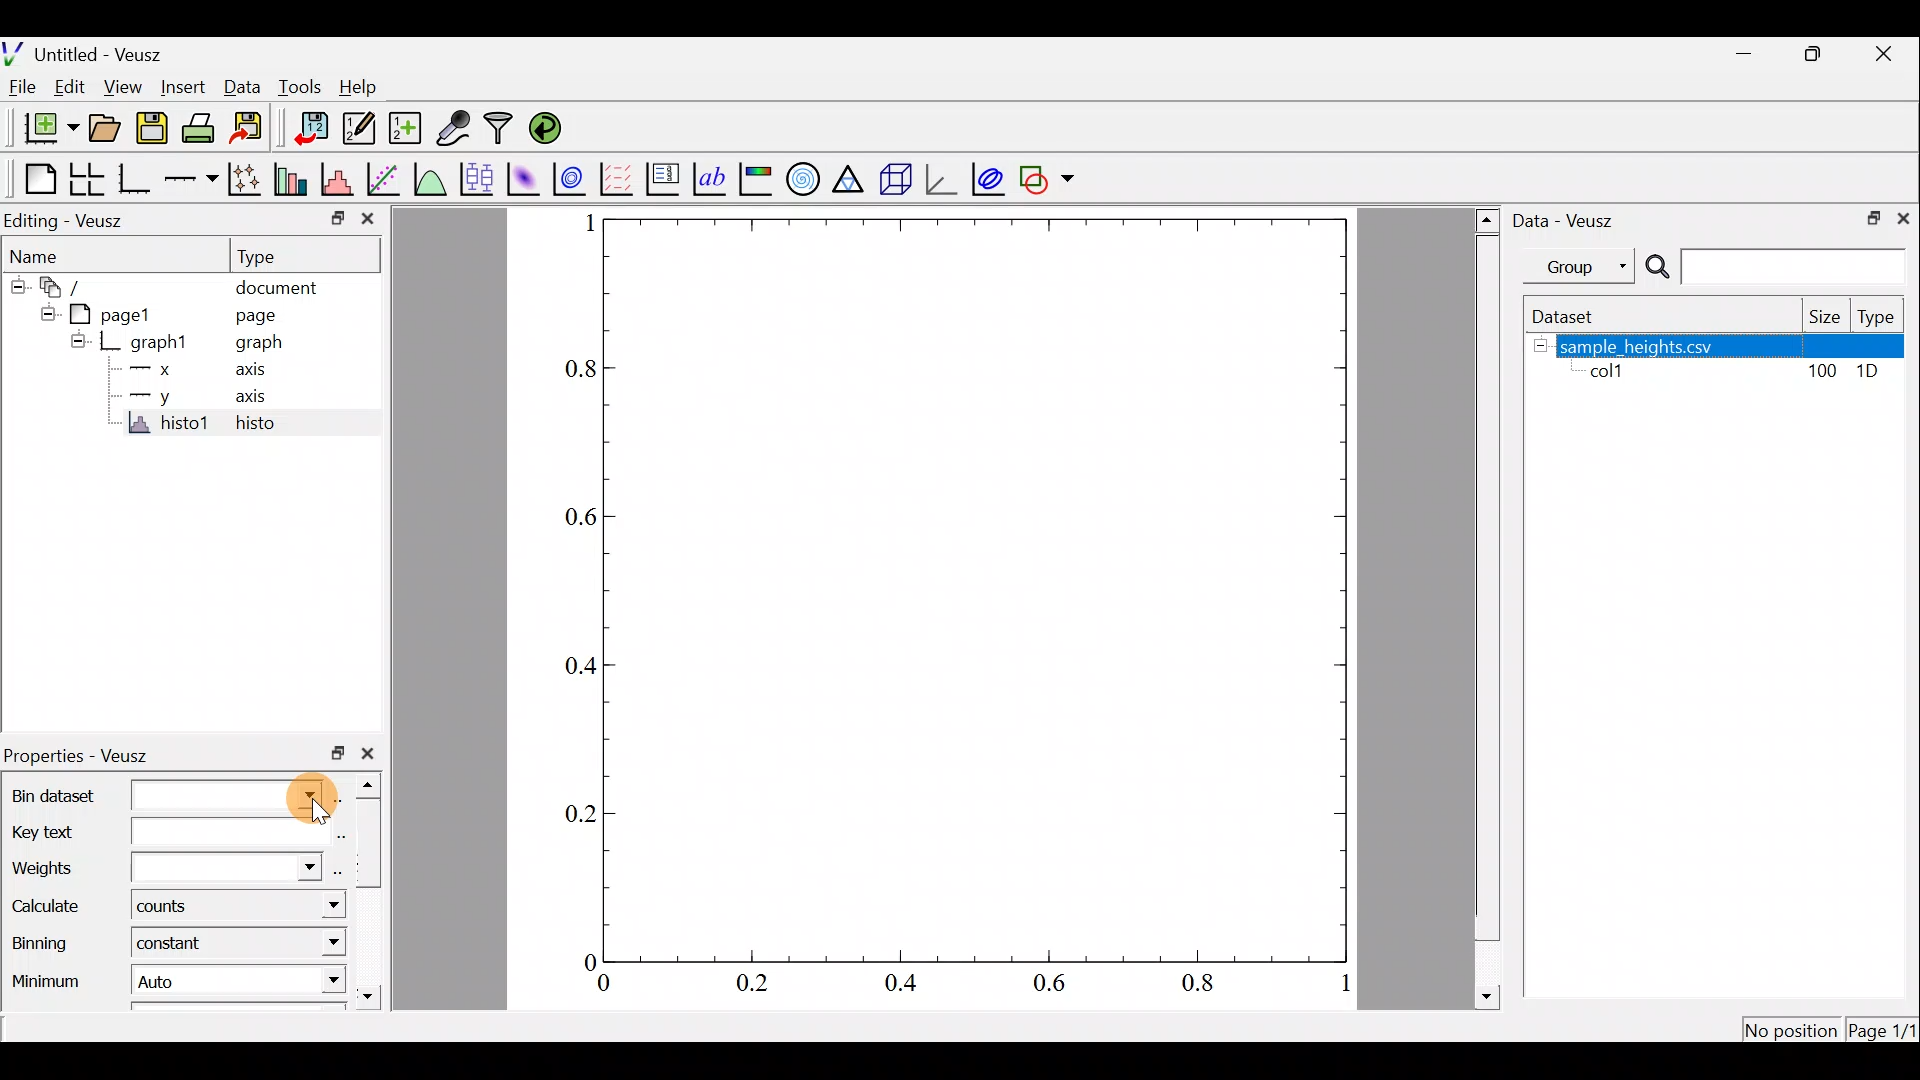 The image size is (1920, 1080). Describe the element at coordinates (166, 978) in the screenshot. I see `Auto` at that location.